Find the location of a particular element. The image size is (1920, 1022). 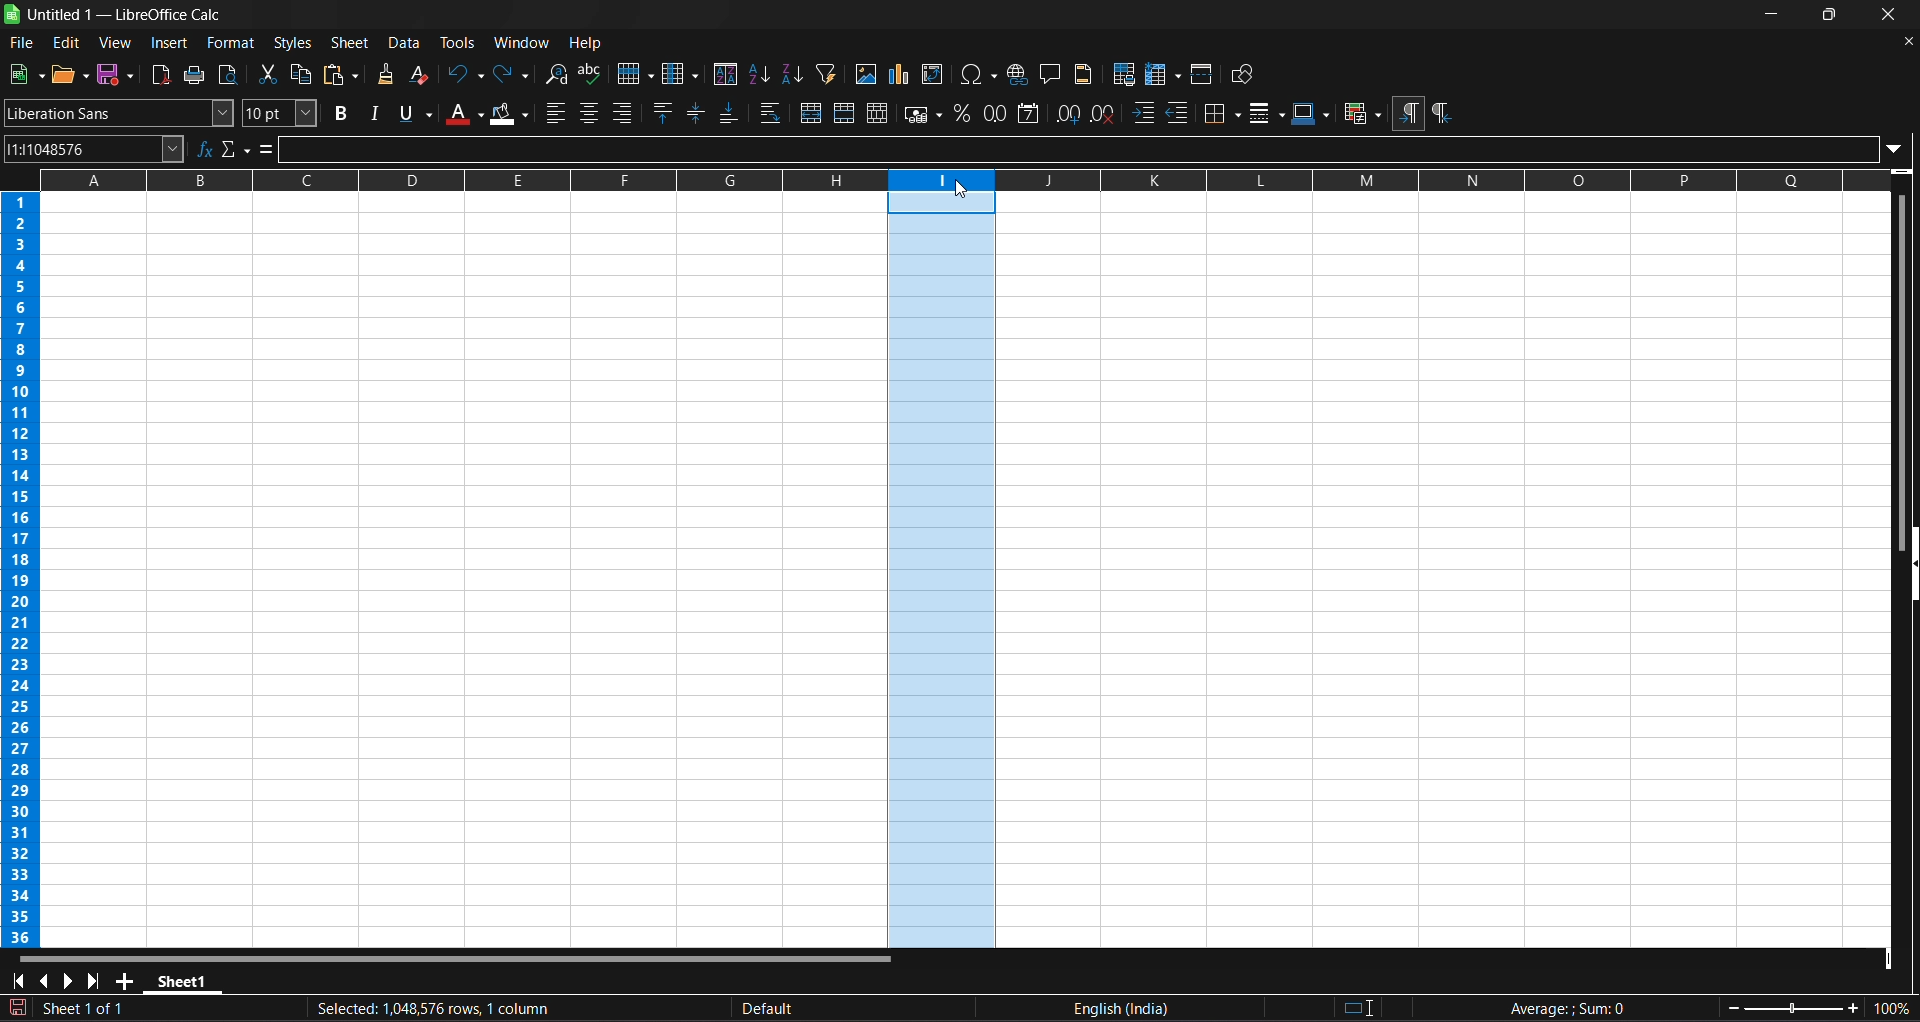

headers and footers is located at coordinates (1084, 74).